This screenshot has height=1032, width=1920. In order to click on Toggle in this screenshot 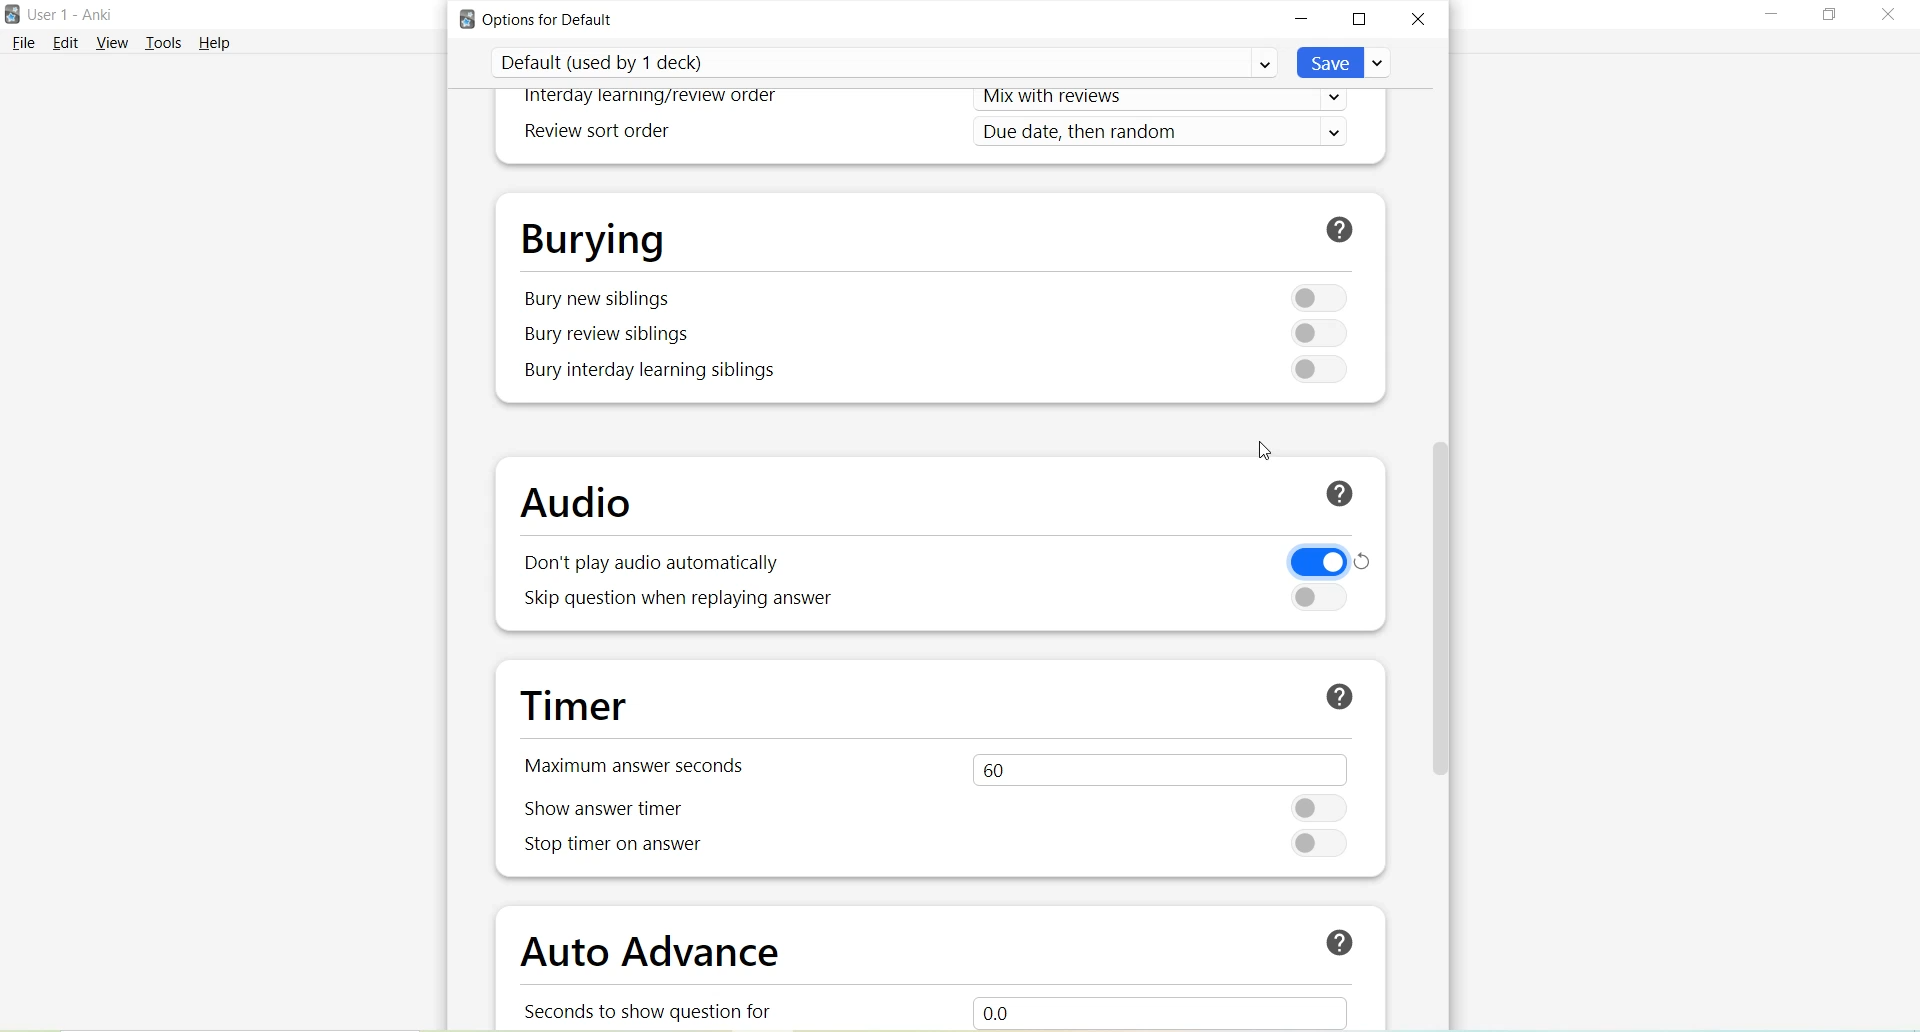, I will do `click(1310, 369)`.